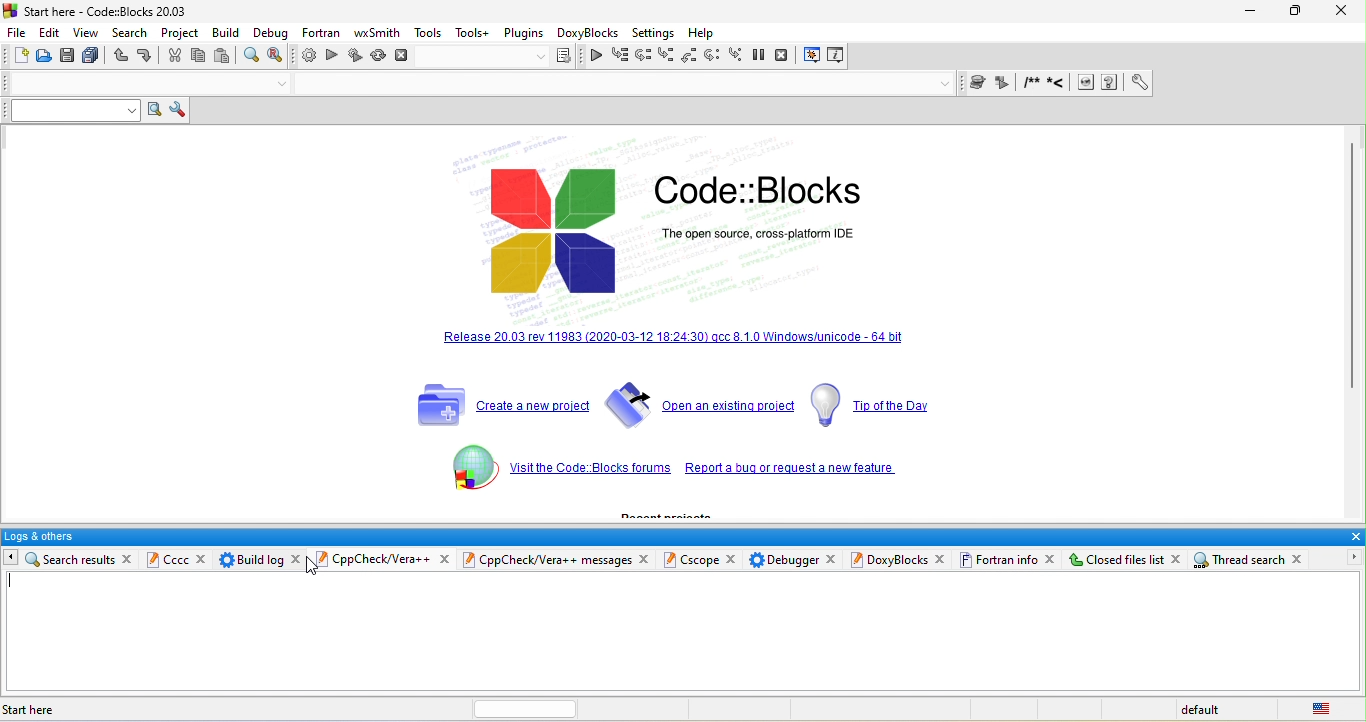  Describe the element at coordinates (1087, 84) in the screenshot. I see `run html` at that location.